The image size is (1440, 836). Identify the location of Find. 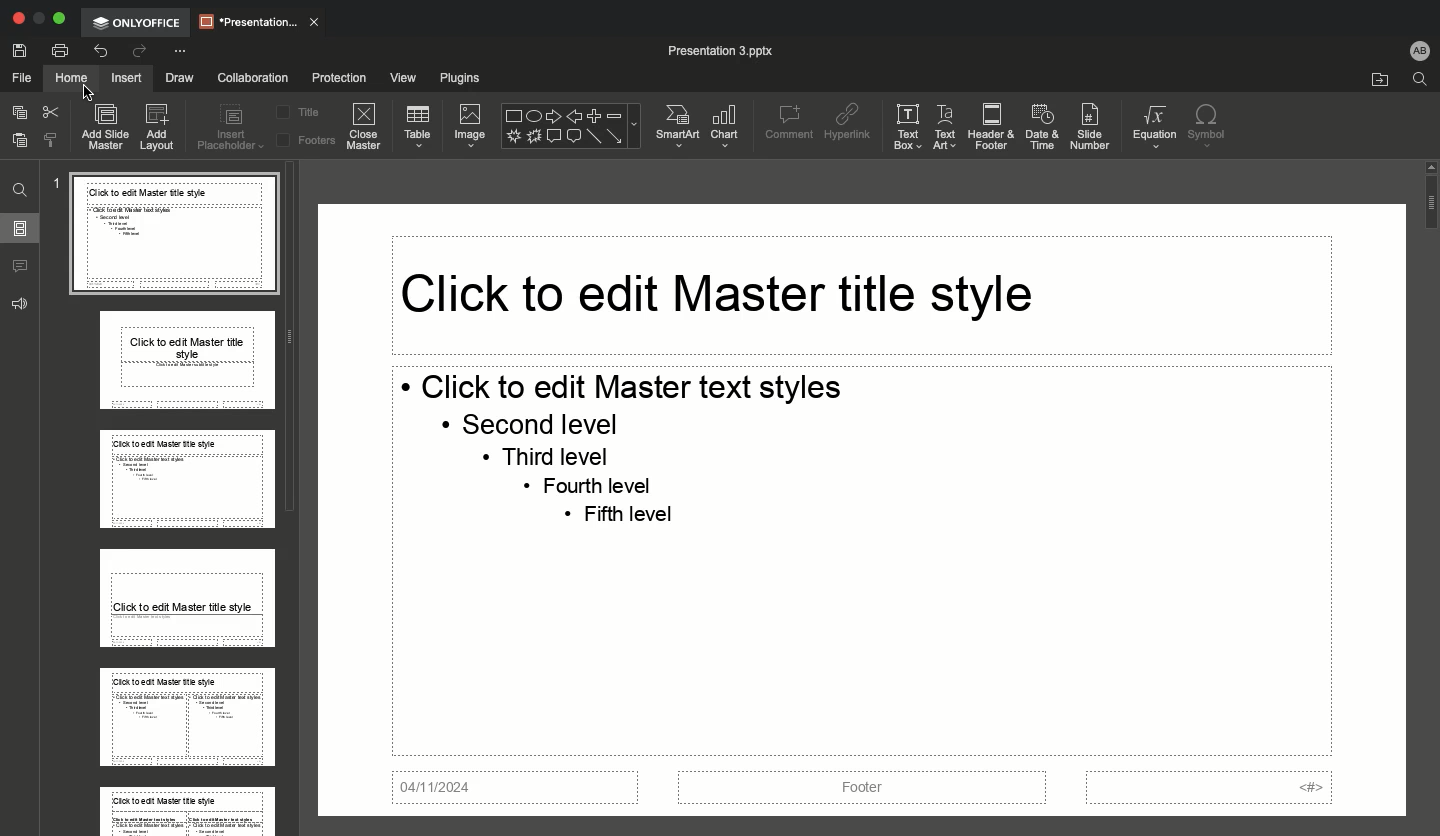
(1420, 79).